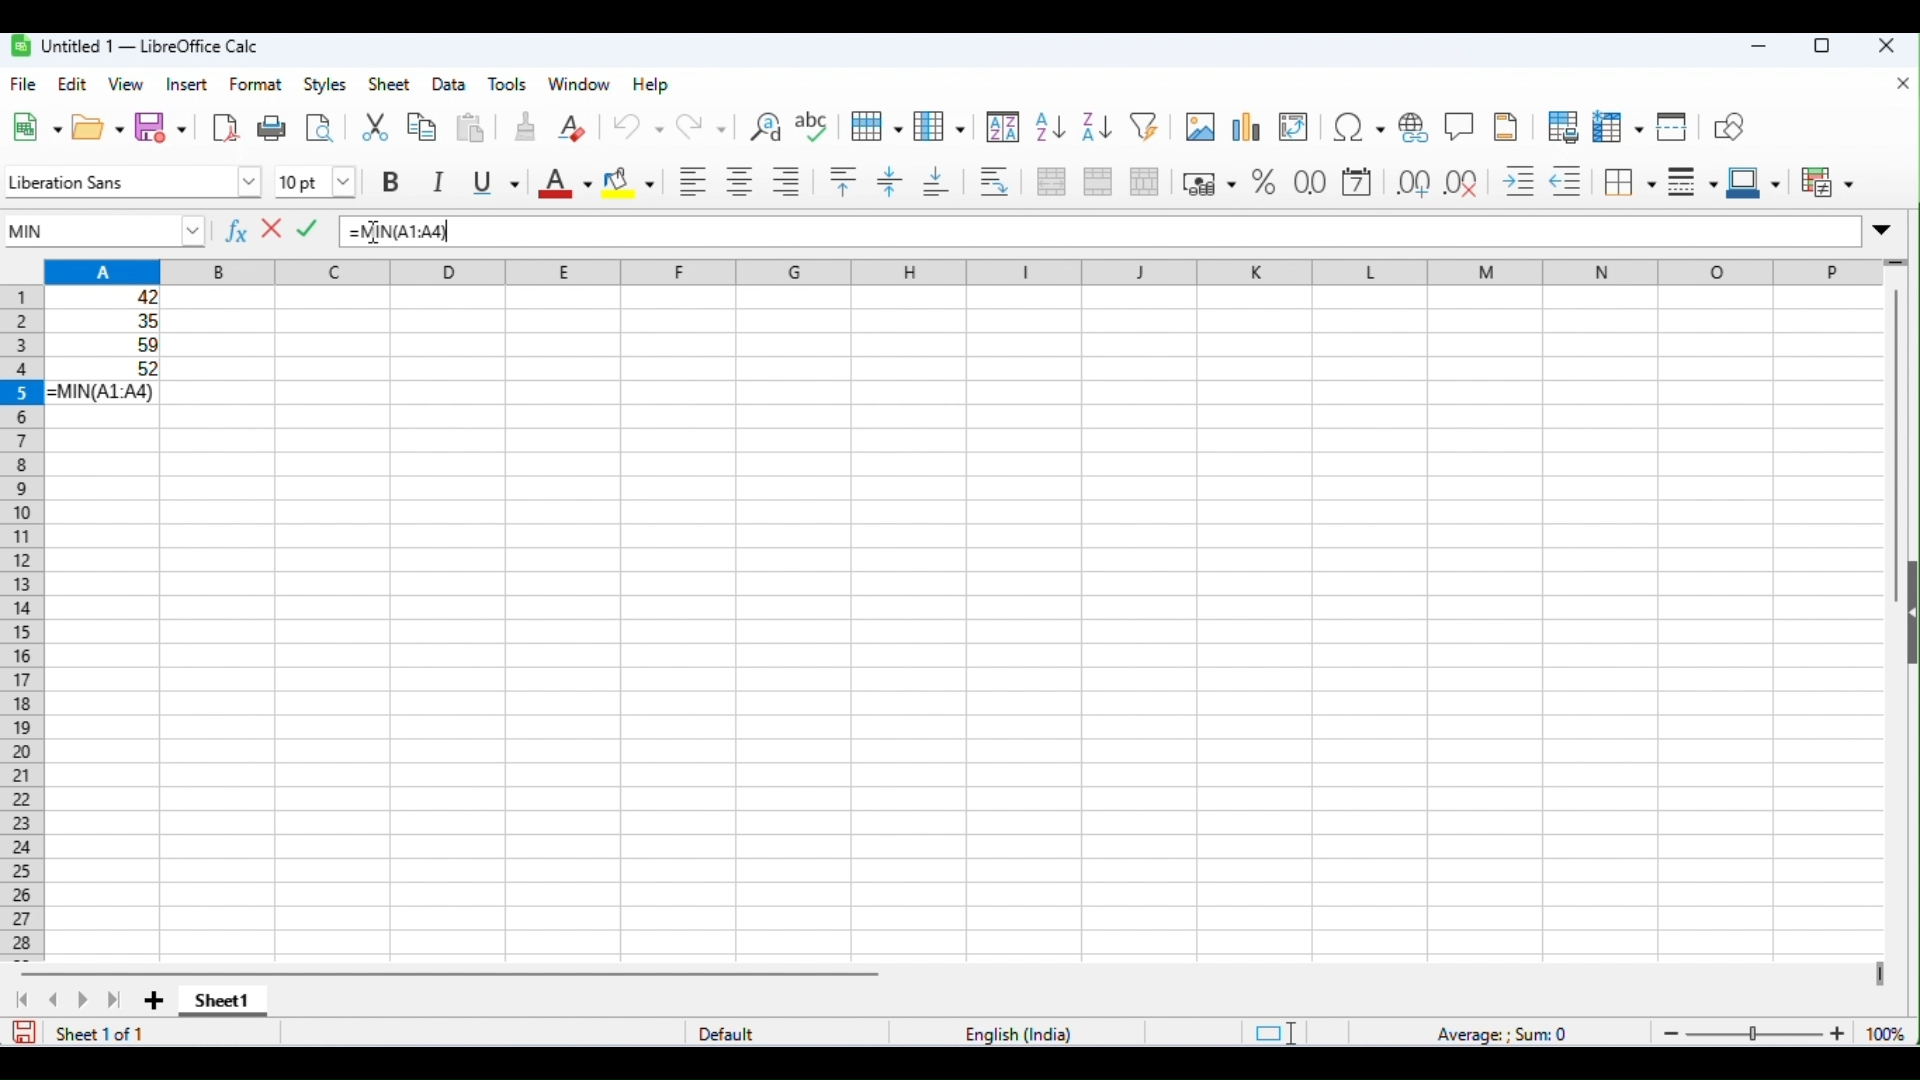 This screenshot has height=1080, width=1920. I want to click on tools, so click(509, 85).